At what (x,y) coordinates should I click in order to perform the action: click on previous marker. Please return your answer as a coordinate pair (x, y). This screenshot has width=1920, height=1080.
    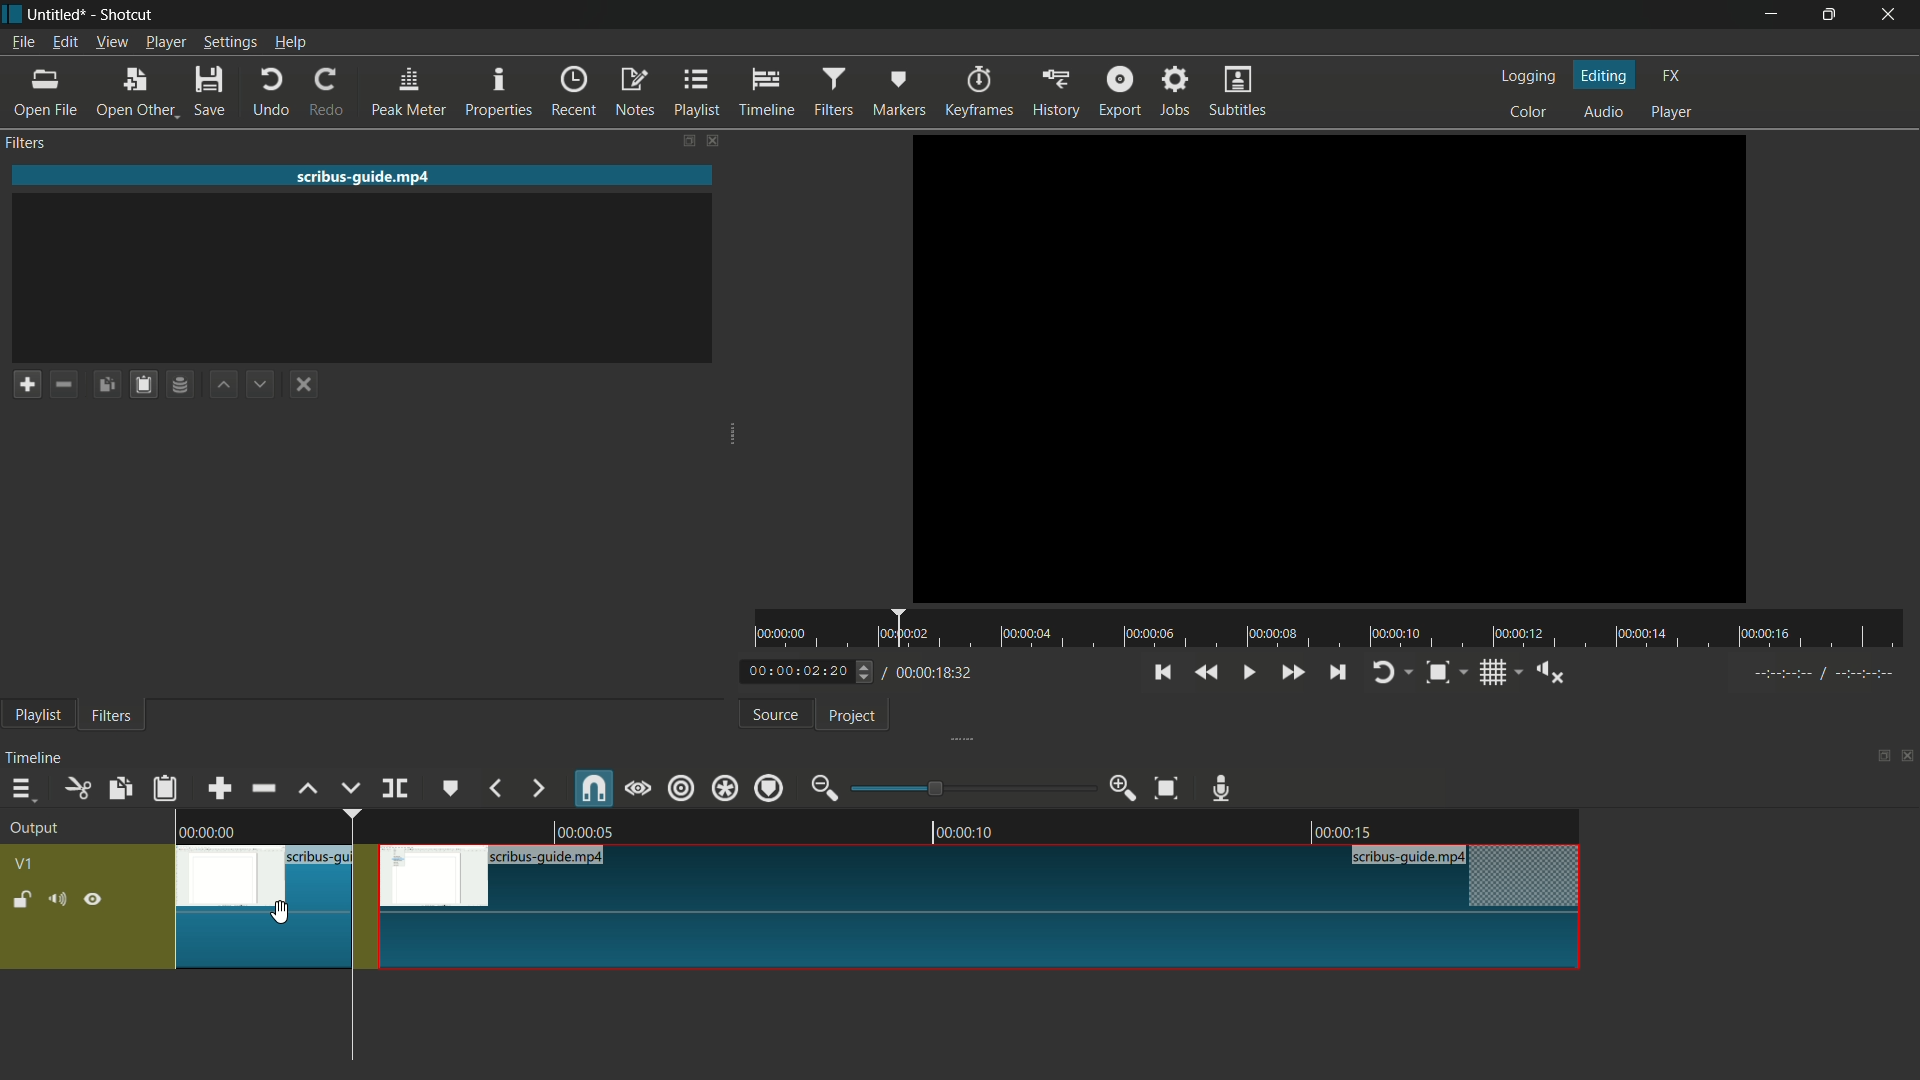
    Looking at the image, I should click on (496, 787).